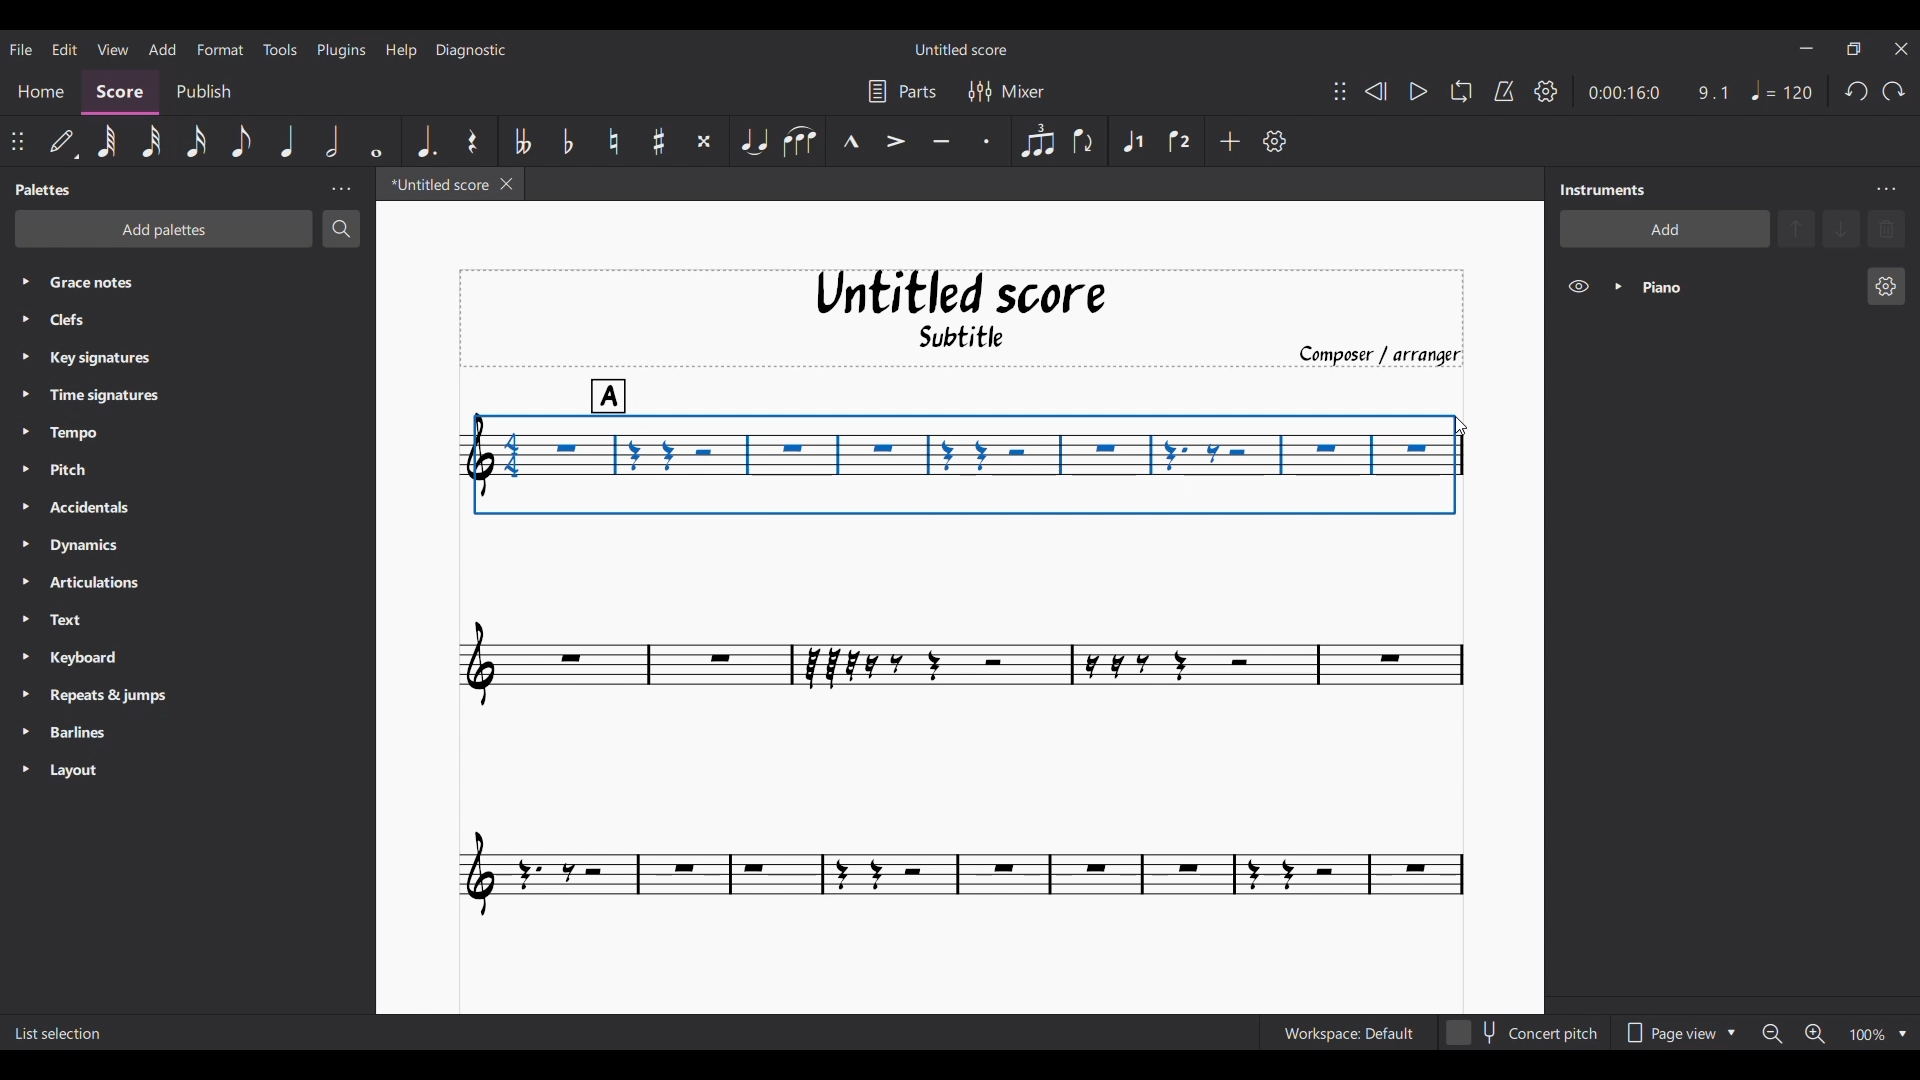  I want to click on Instrument settings, so click(1885, 190).